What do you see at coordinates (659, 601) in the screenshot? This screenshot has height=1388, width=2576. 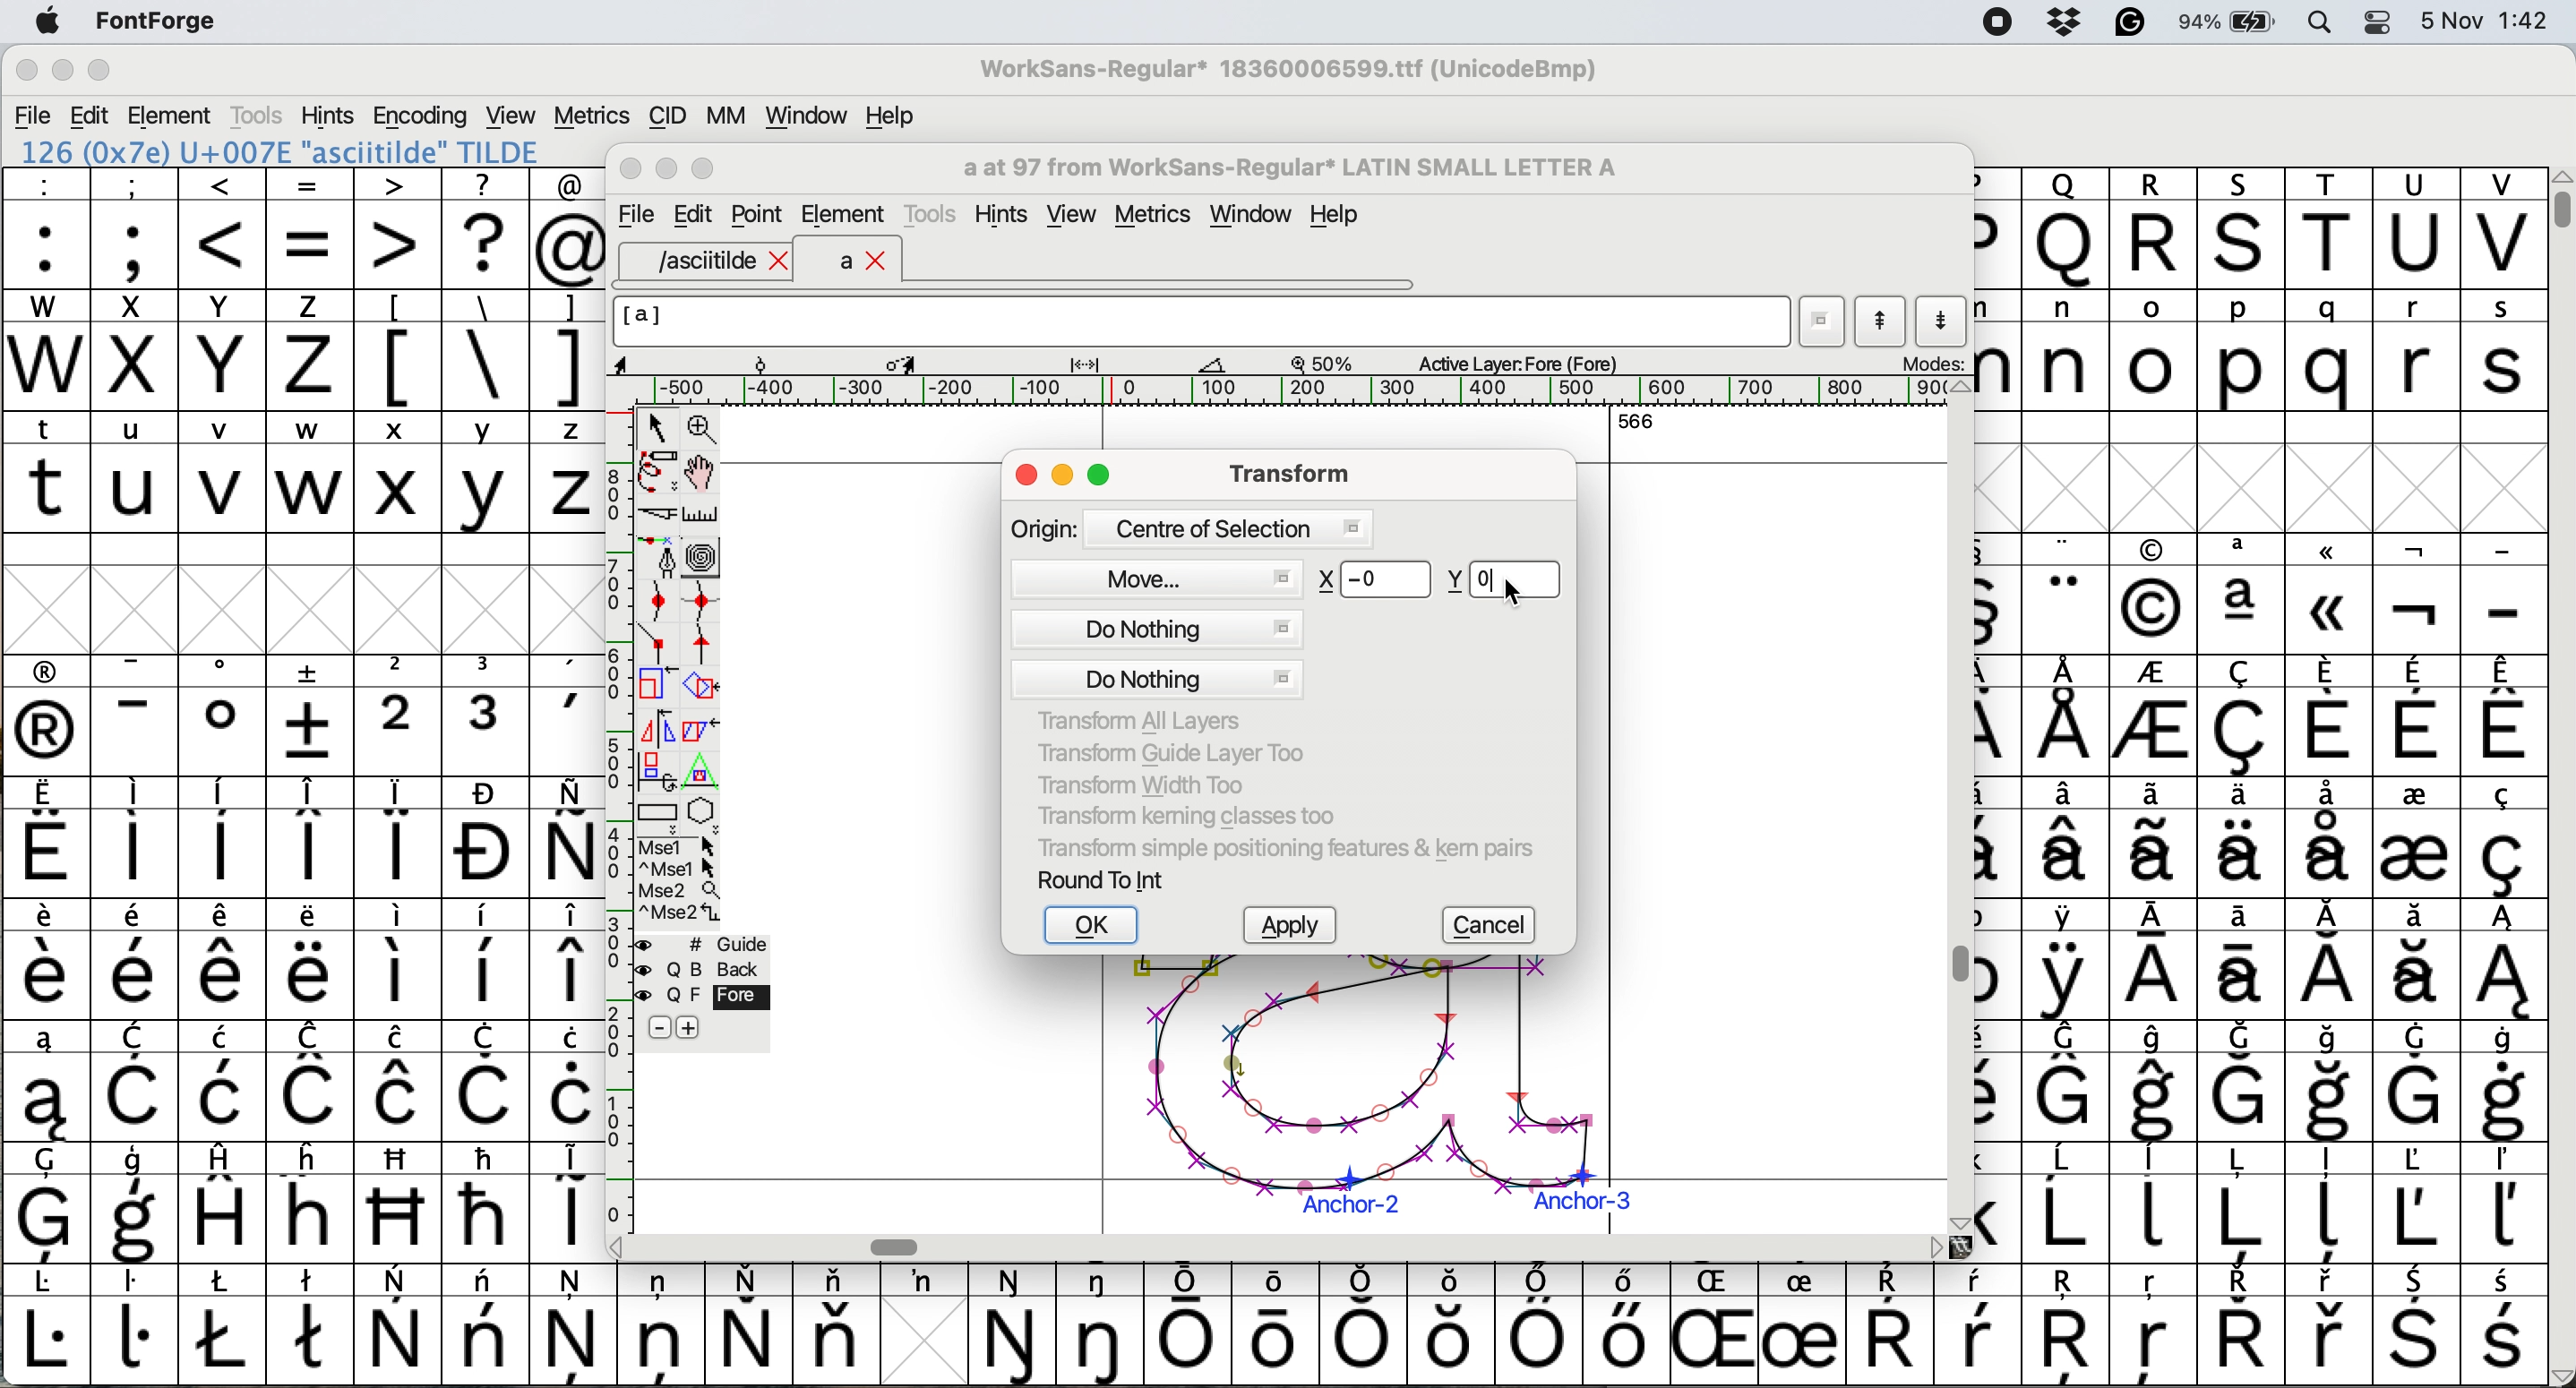 I see `add a curve point` at bounding box center [659, 601].